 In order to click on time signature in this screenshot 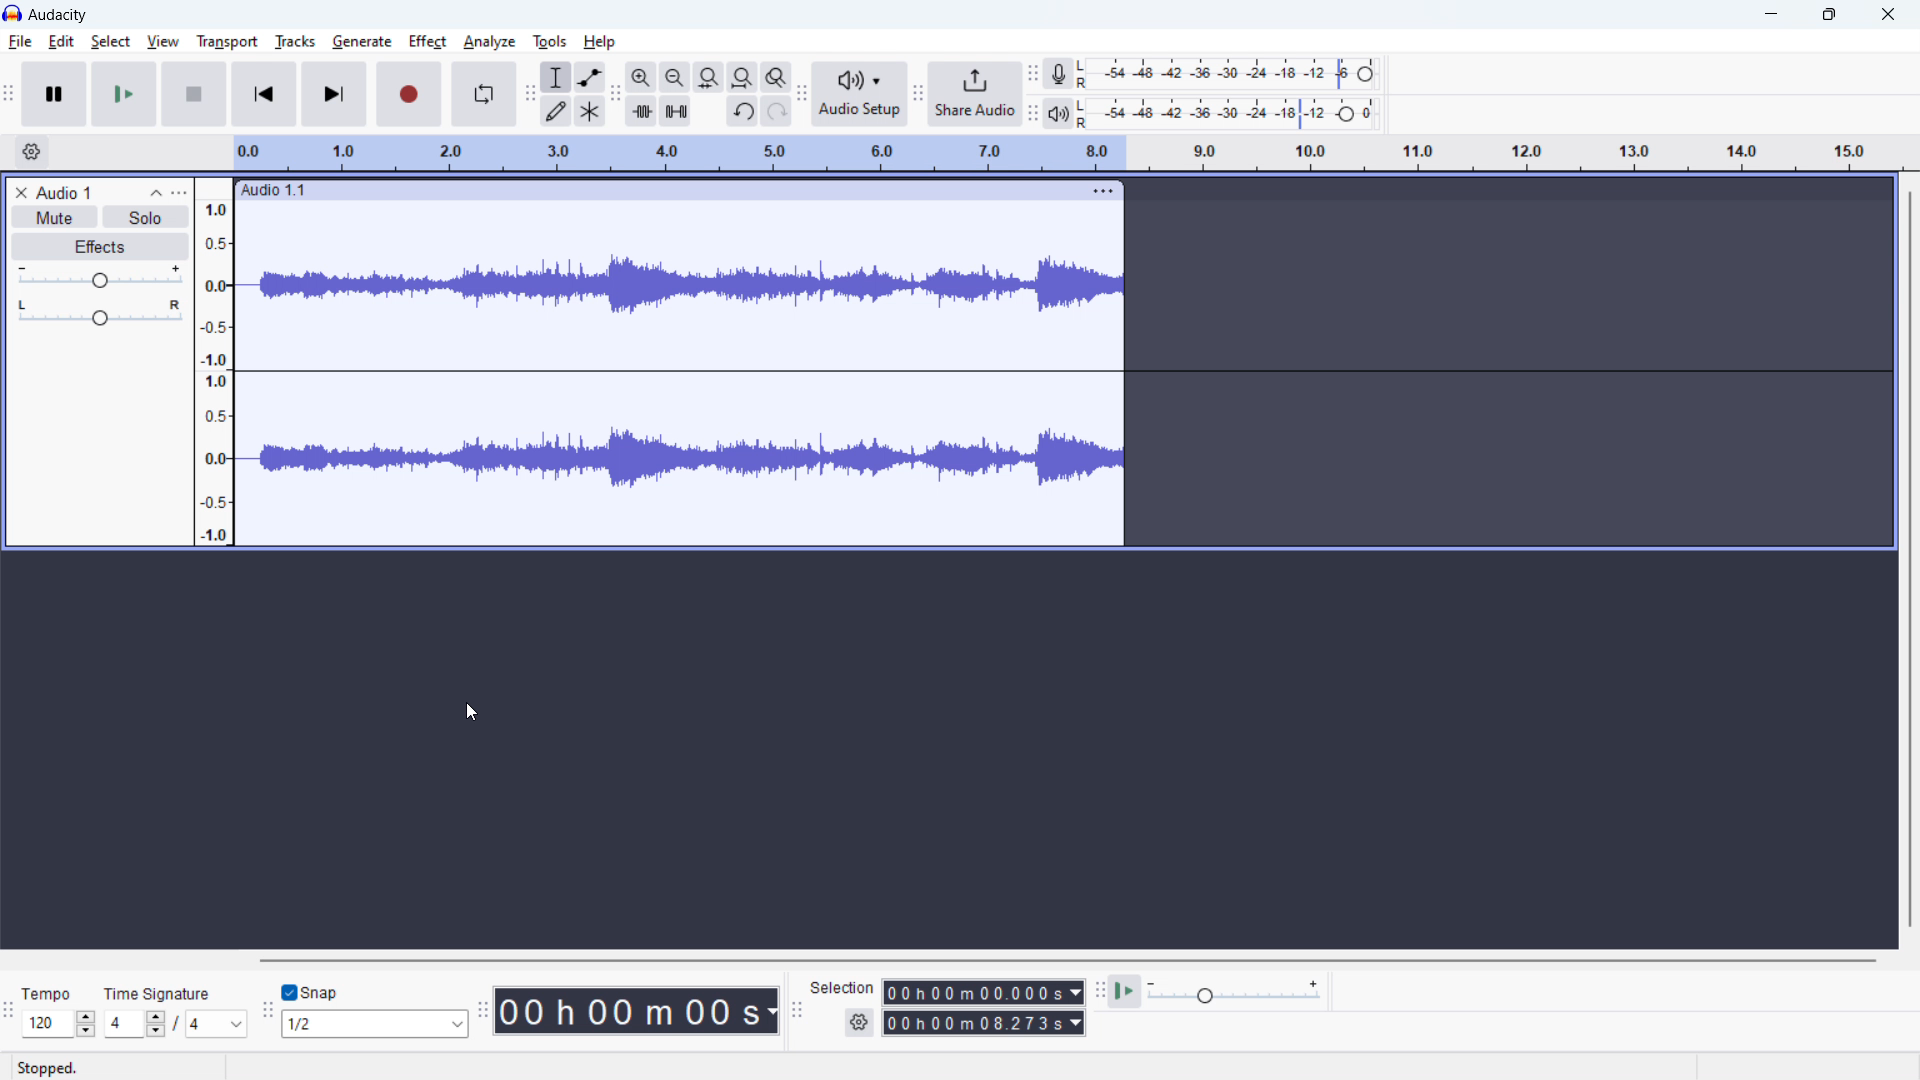, I will do `click(175, 1024)`.